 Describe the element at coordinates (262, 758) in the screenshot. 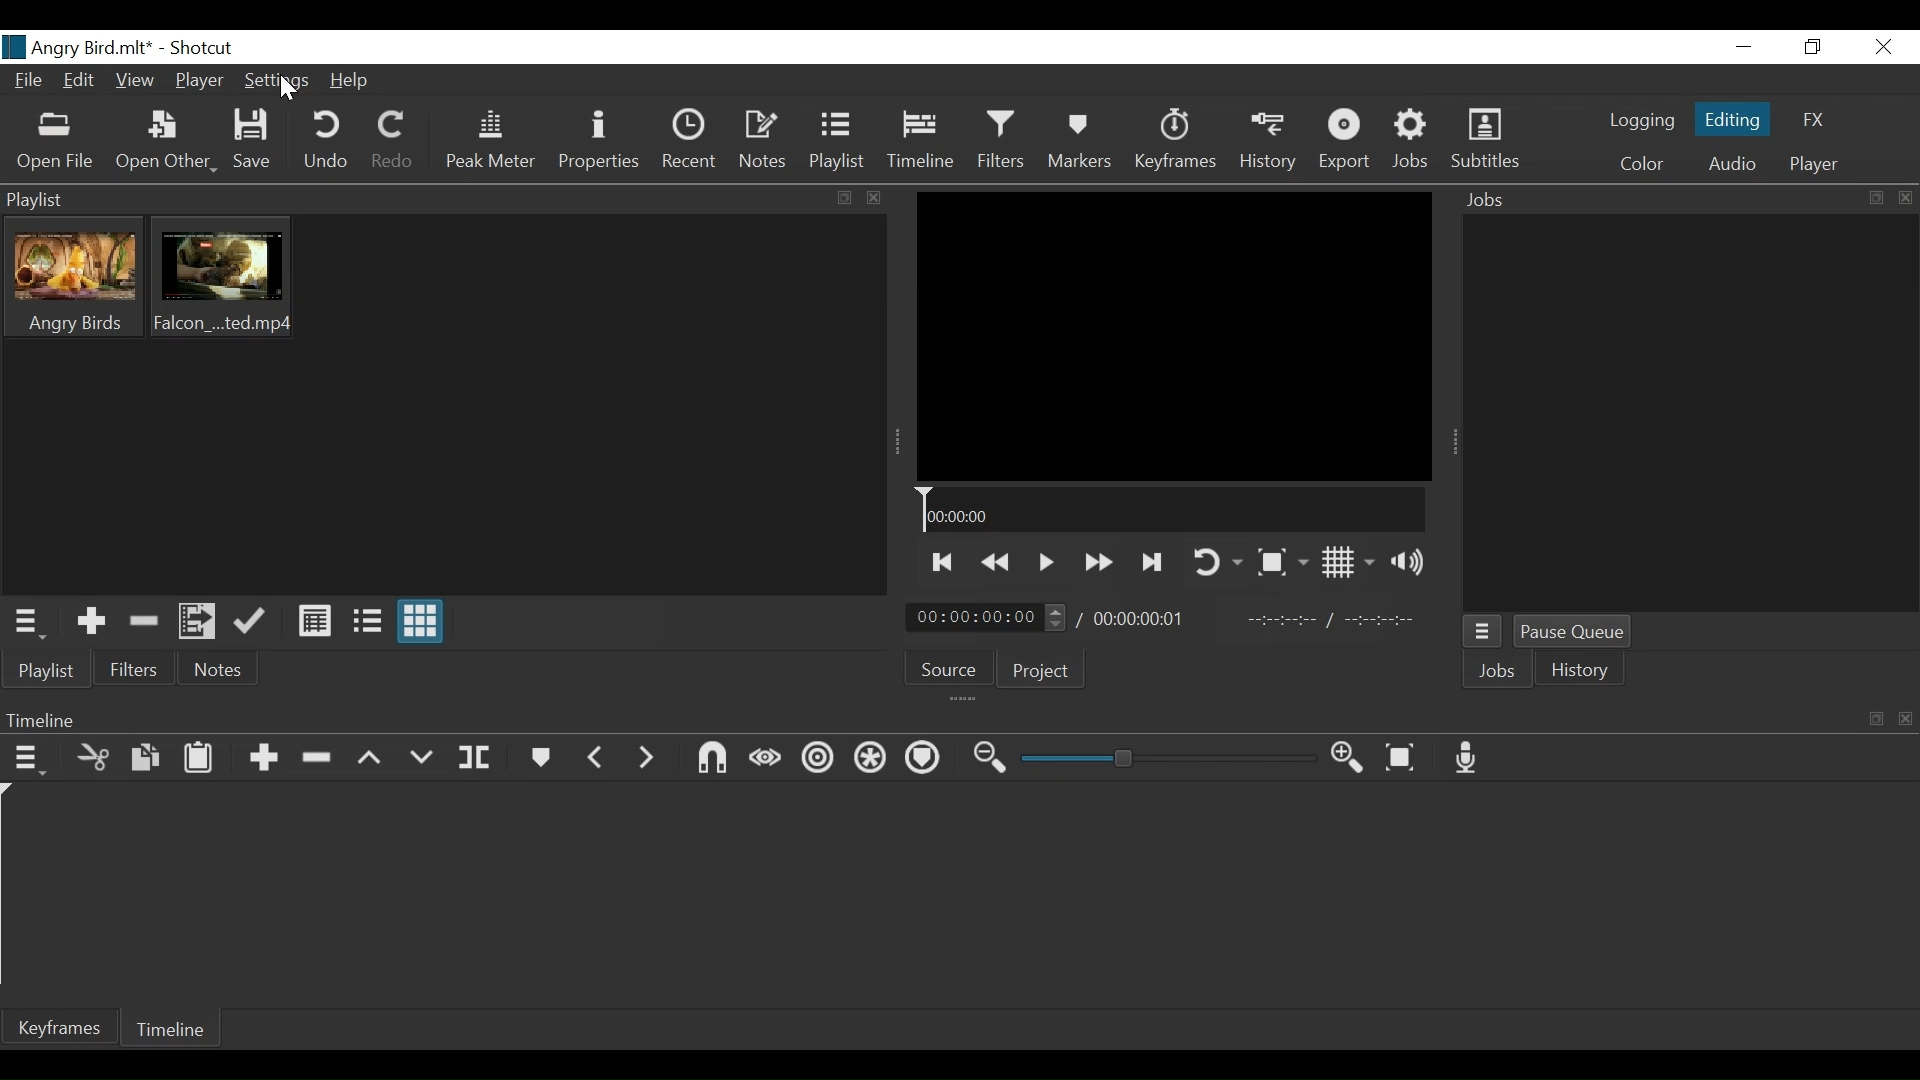

I see `Append` at that location.